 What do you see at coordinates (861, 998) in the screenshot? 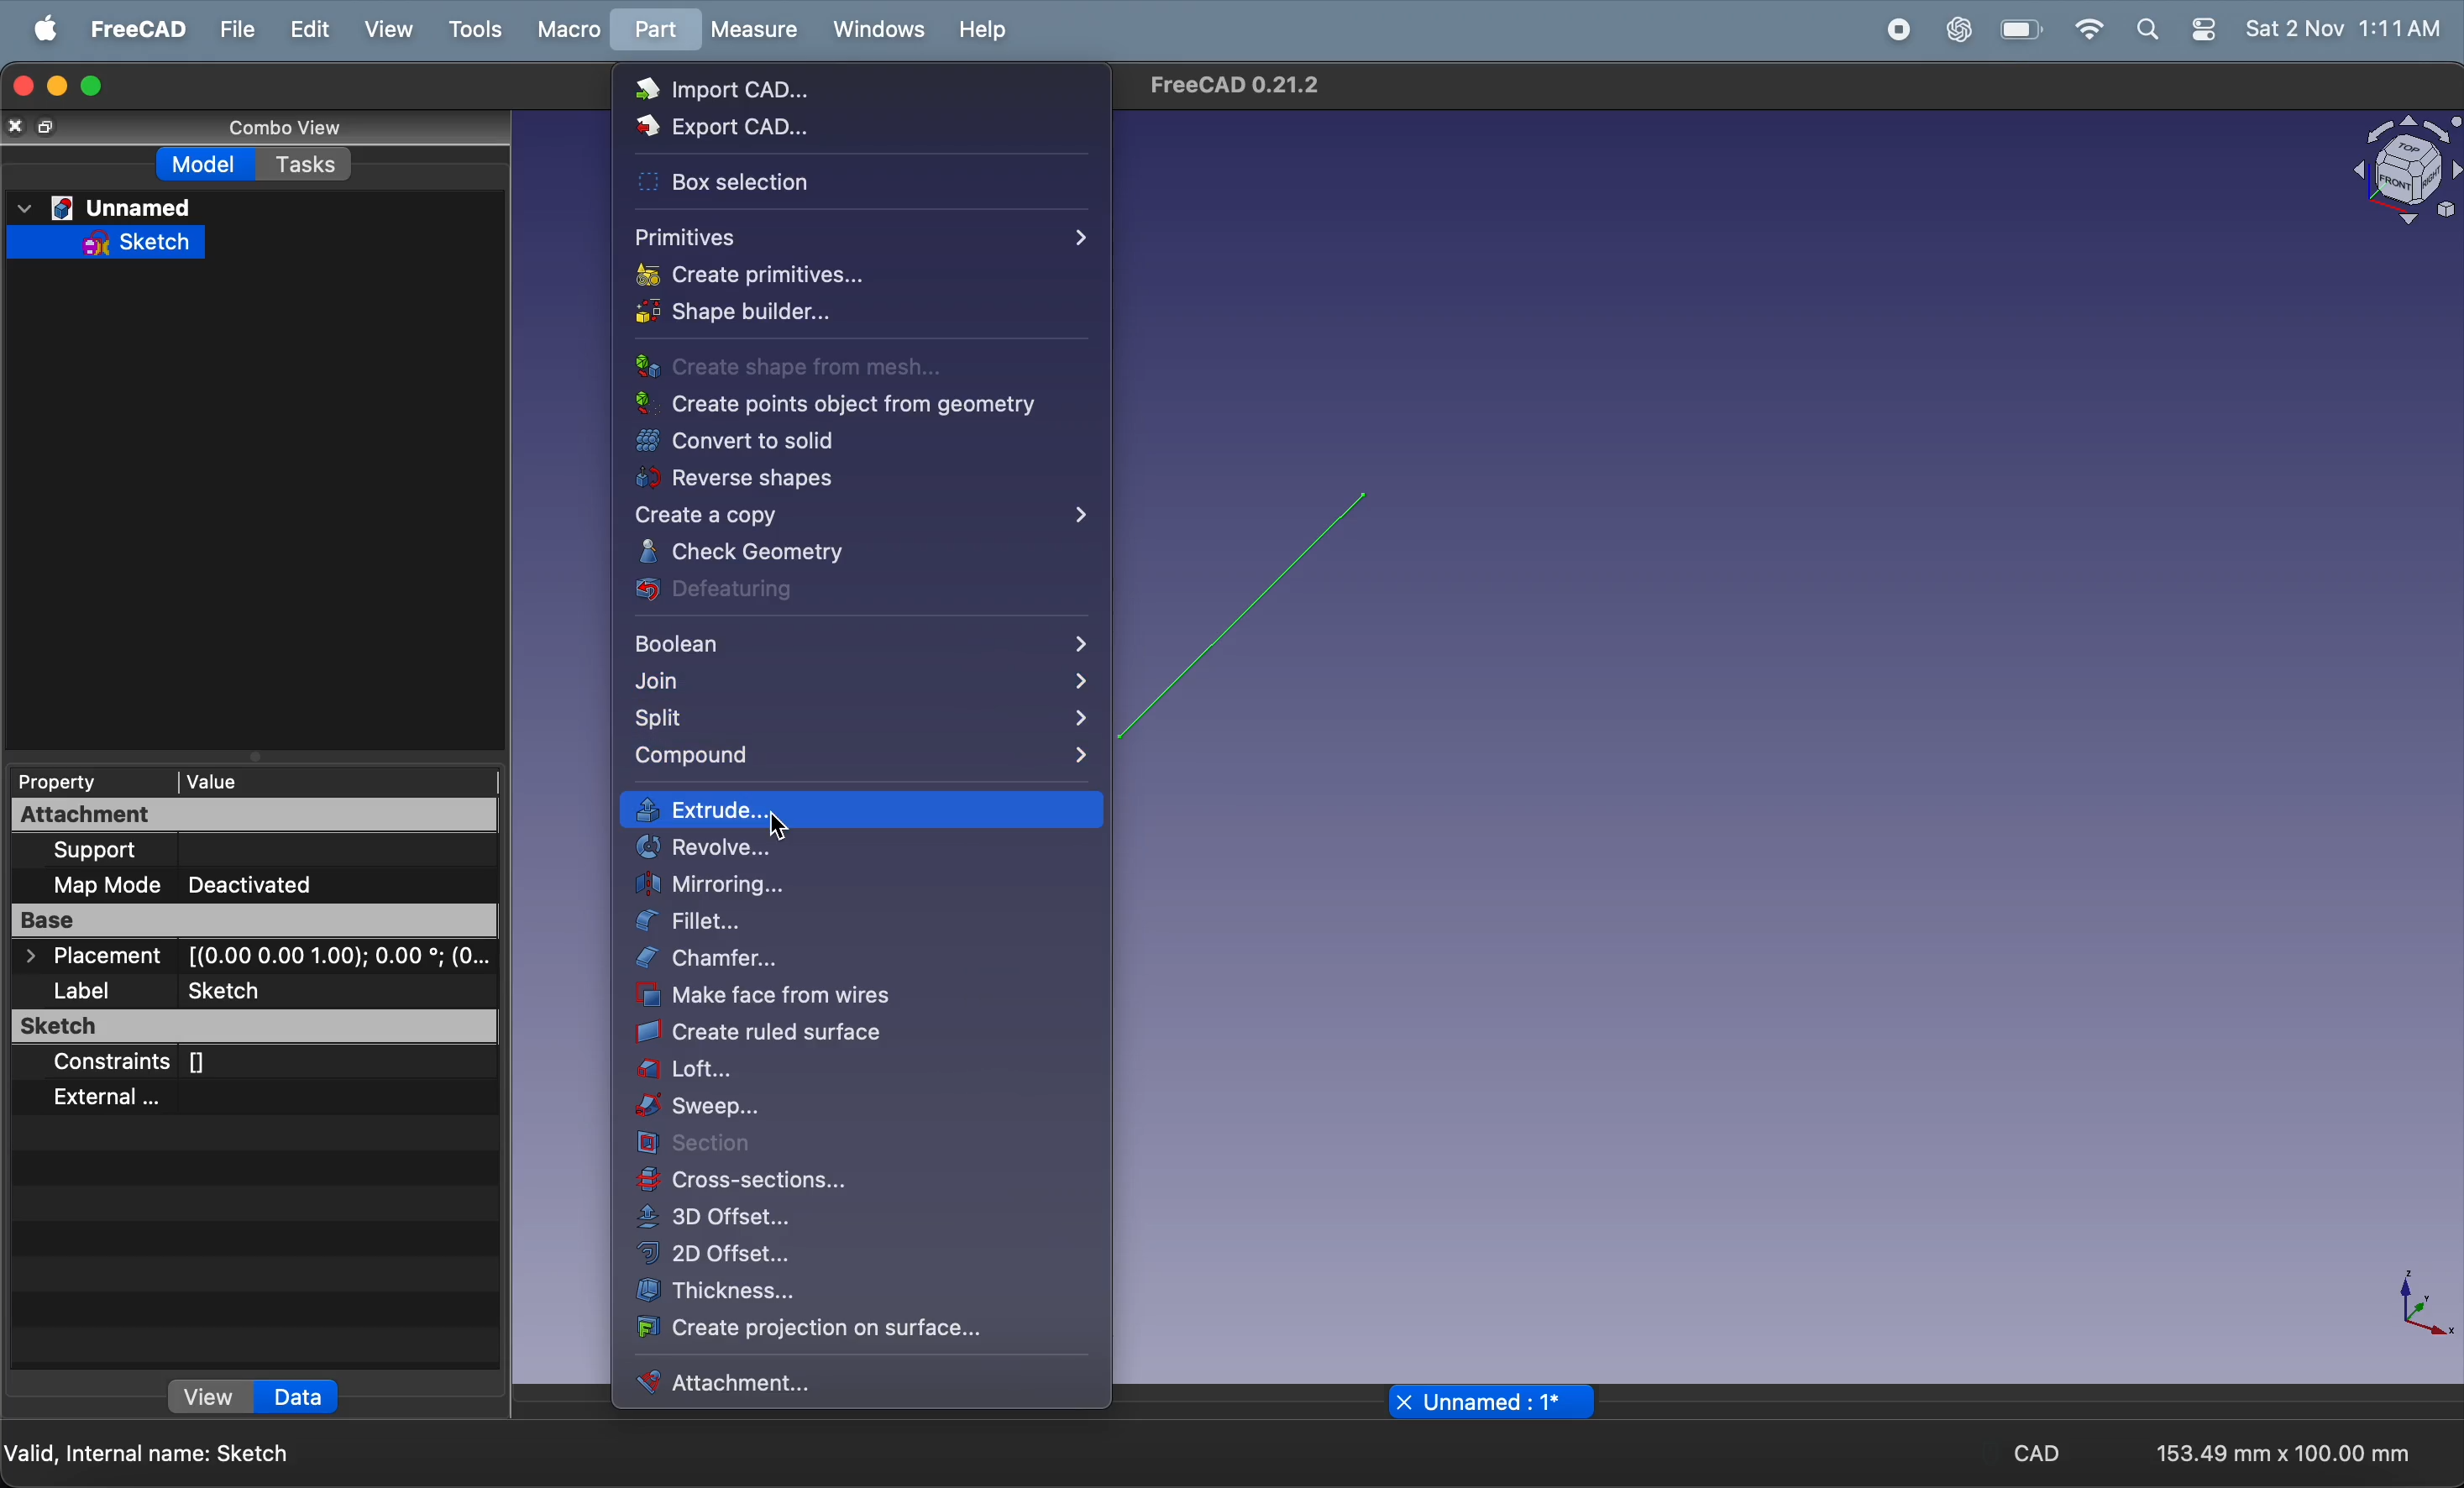
I see `make face from wires` at bounding box center [861, 998].